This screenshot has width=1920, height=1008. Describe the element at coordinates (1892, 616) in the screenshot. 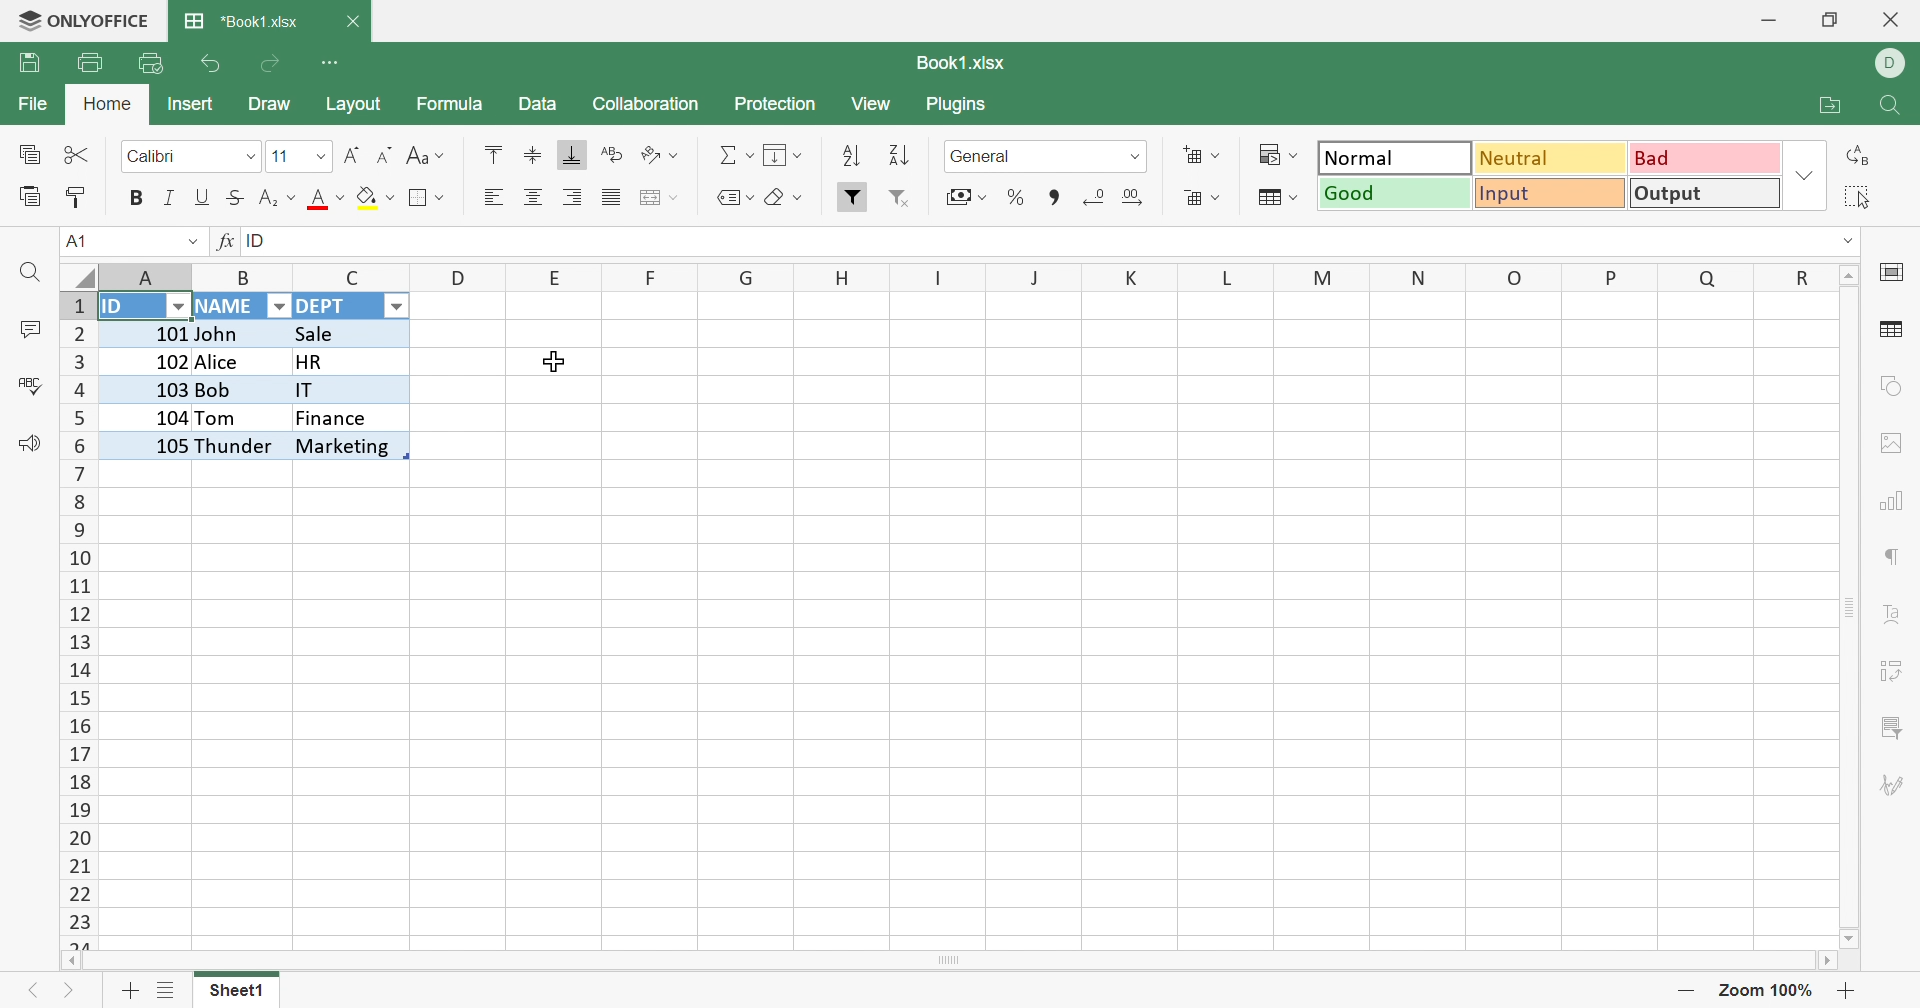

I see `Text Art settings` at that location.